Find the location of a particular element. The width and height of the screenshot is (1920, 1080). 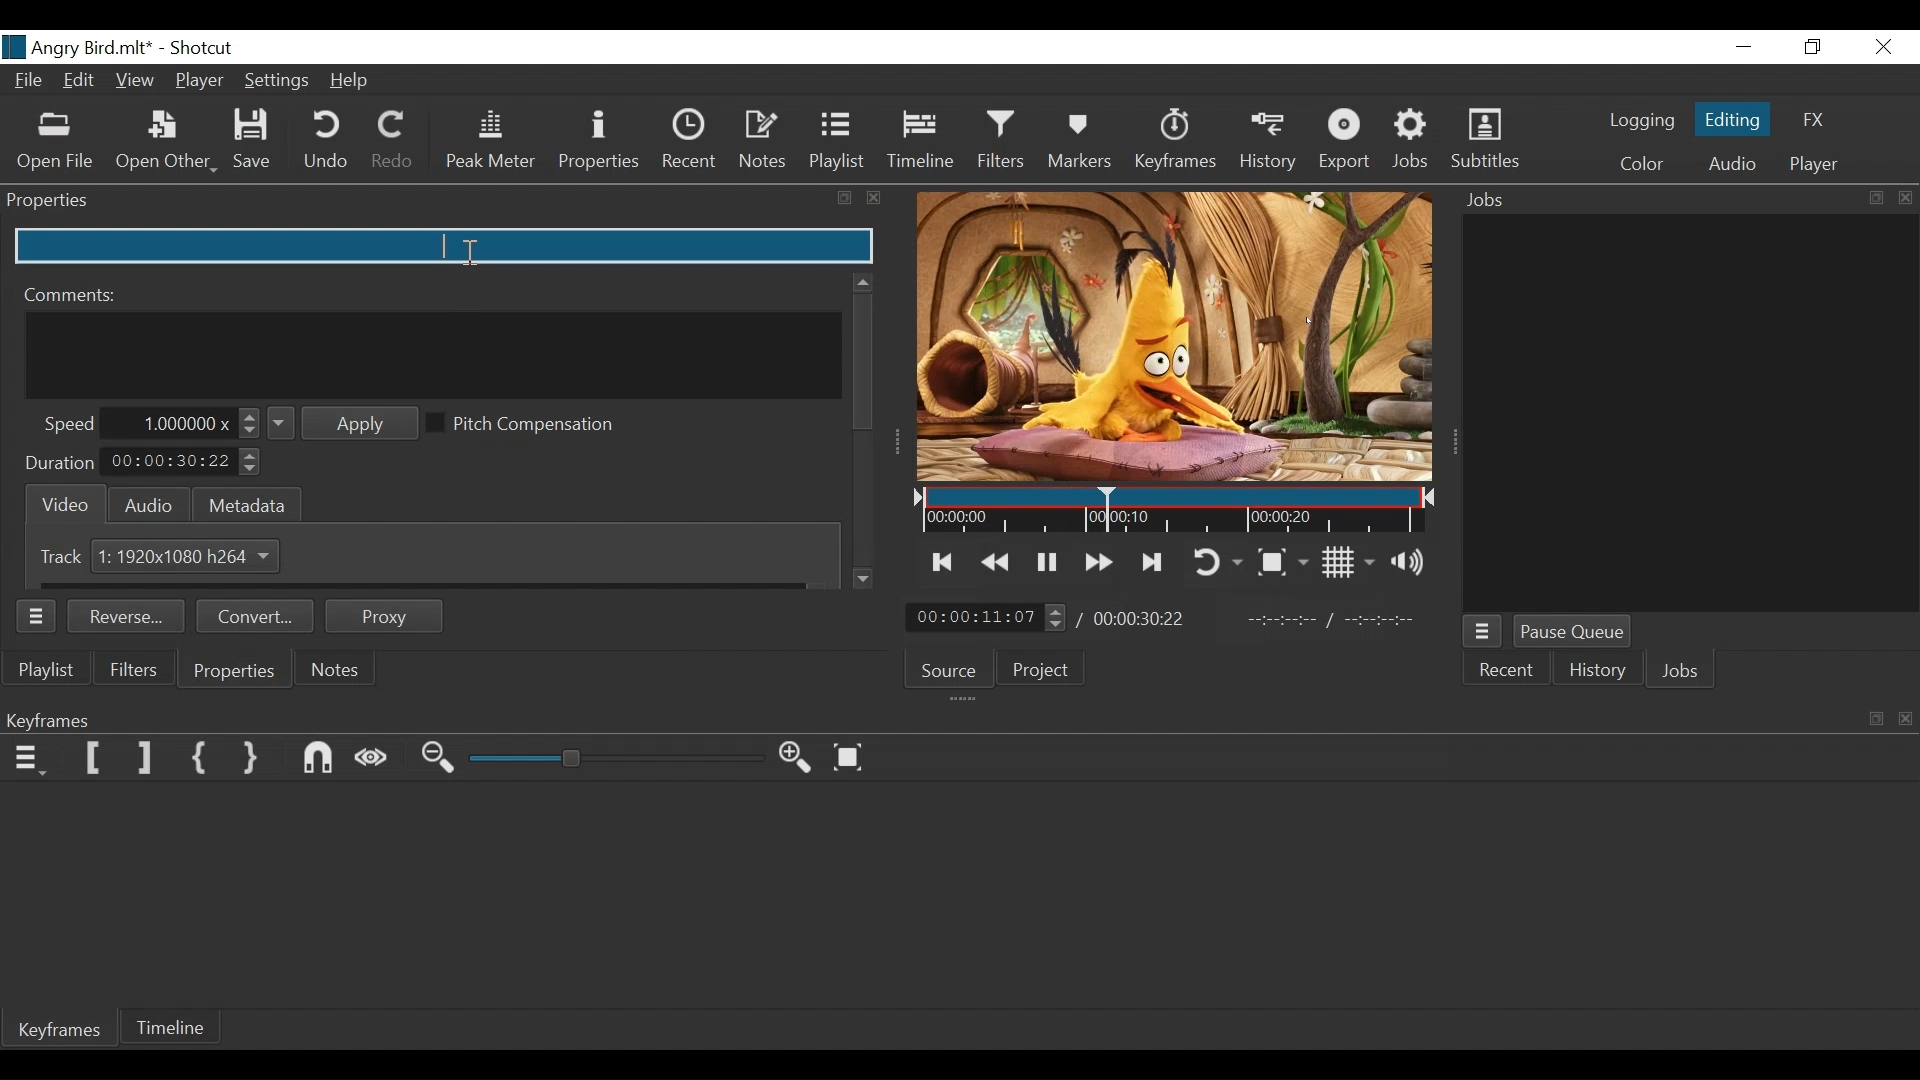

Redo is located at coordinates (393, 142).